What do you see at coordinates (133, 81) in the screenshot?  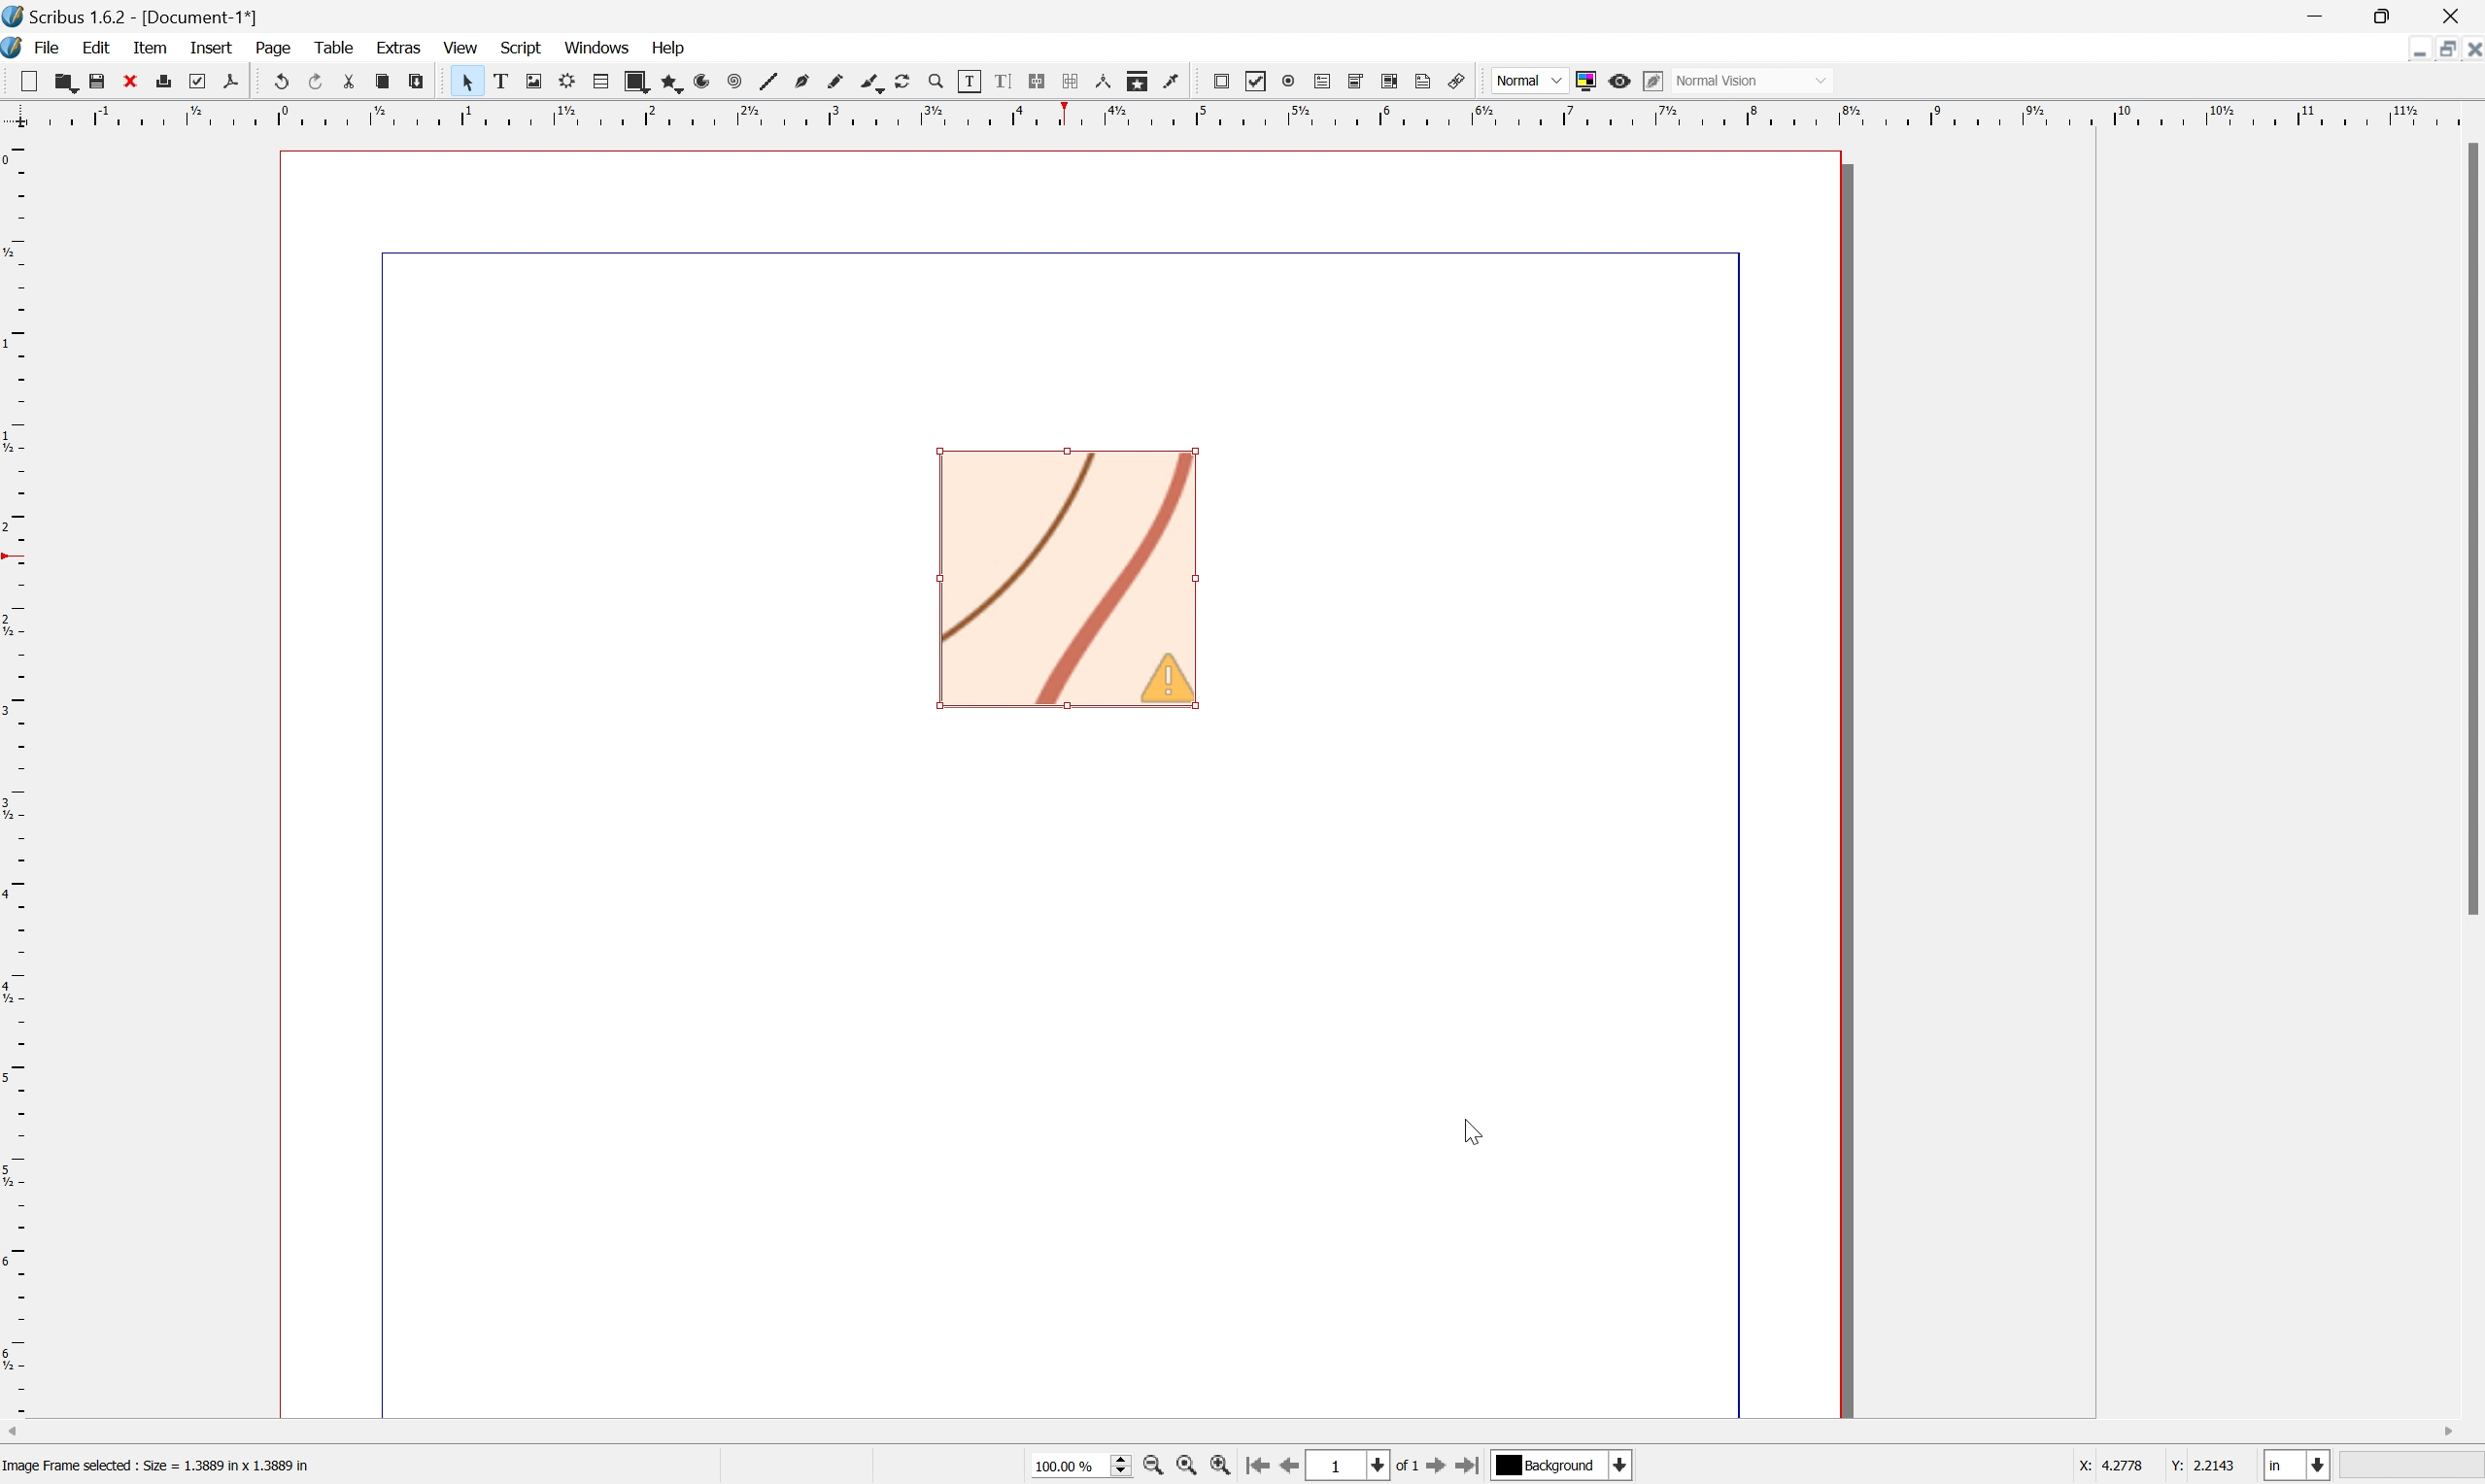 I see `Close` at bounding box center [133, 81].